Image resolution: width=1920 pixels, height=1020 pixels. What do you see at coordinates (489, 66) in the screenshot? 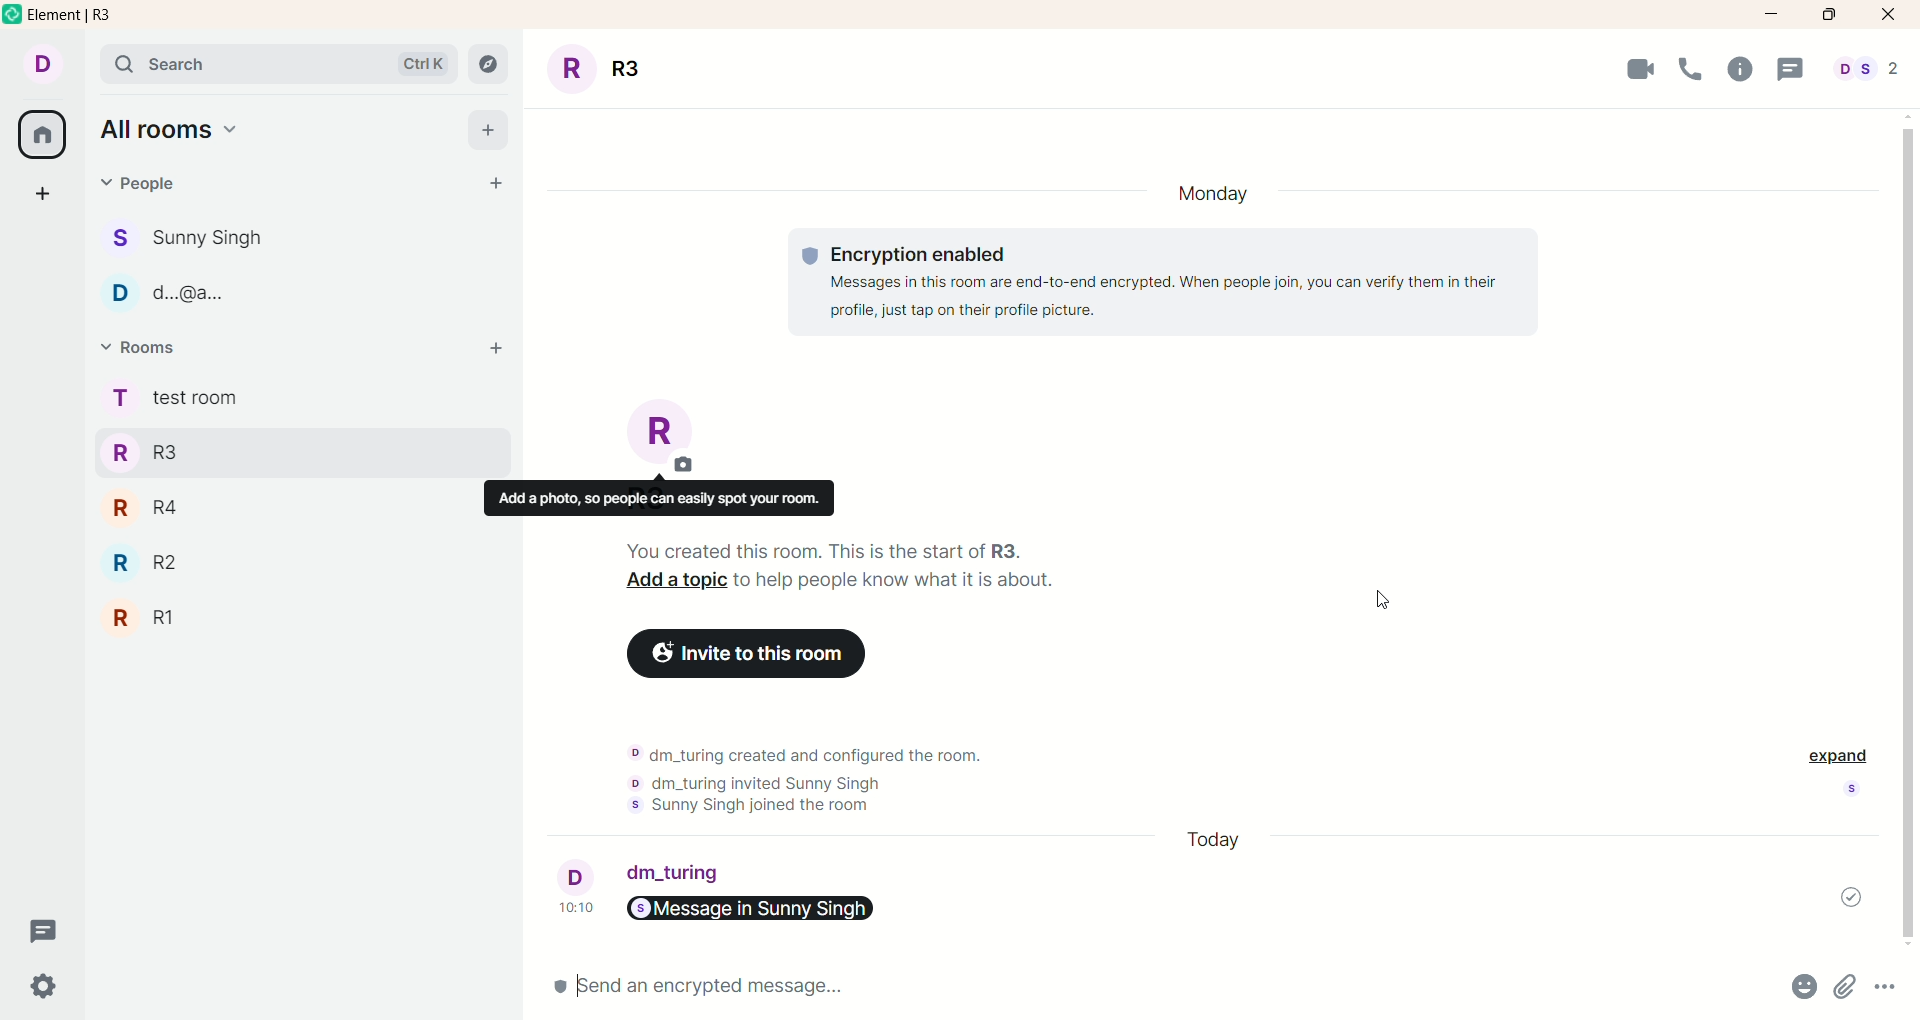
I see `explore rooms` at bounding box center [489, 66].